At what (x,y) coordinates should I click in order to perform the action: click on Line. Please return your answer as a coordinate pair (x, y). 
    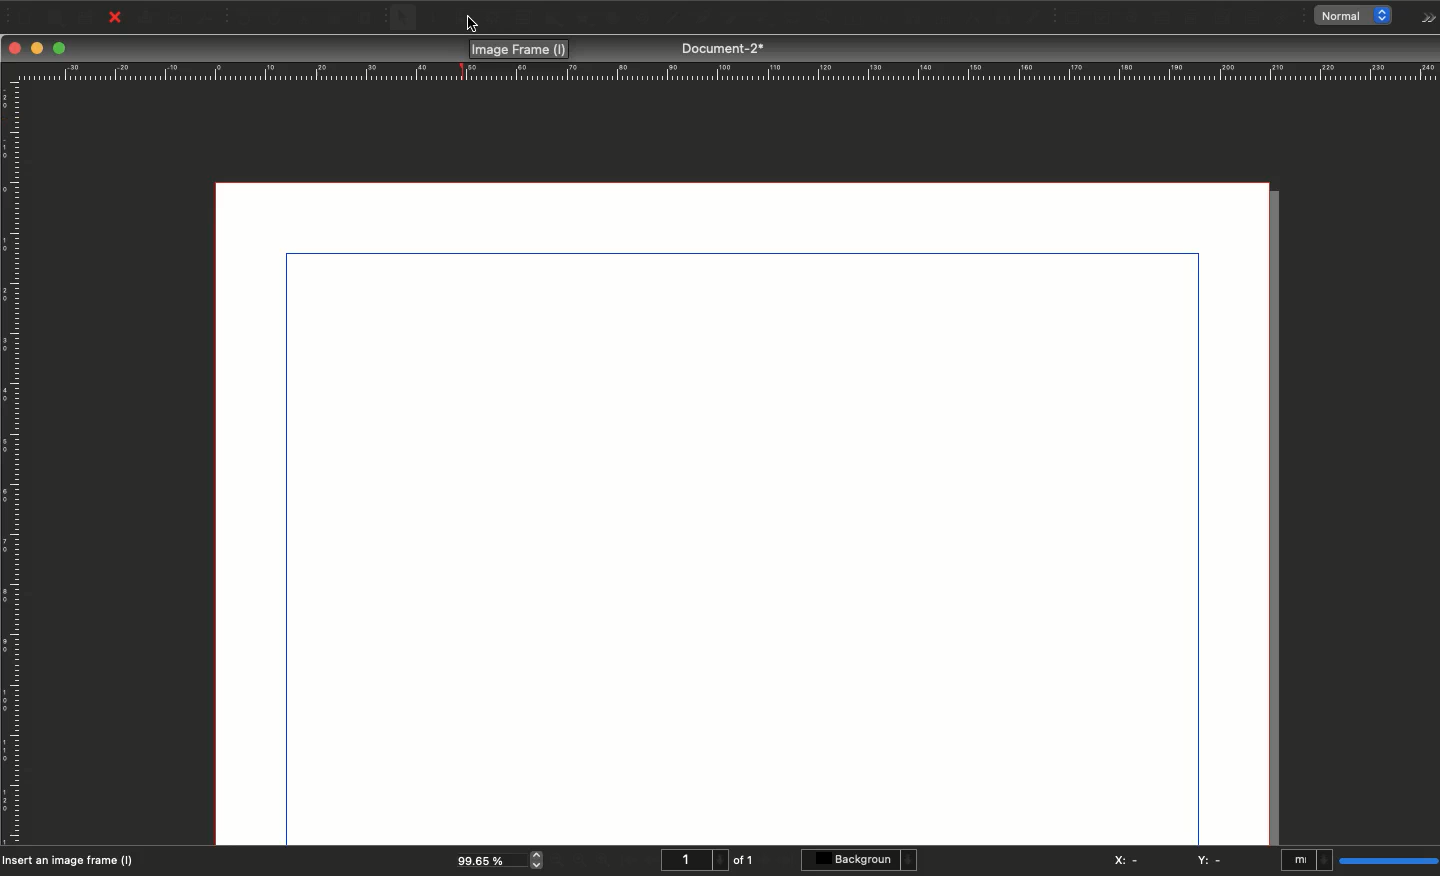
    Looking at the image, I should click on (671, 19).